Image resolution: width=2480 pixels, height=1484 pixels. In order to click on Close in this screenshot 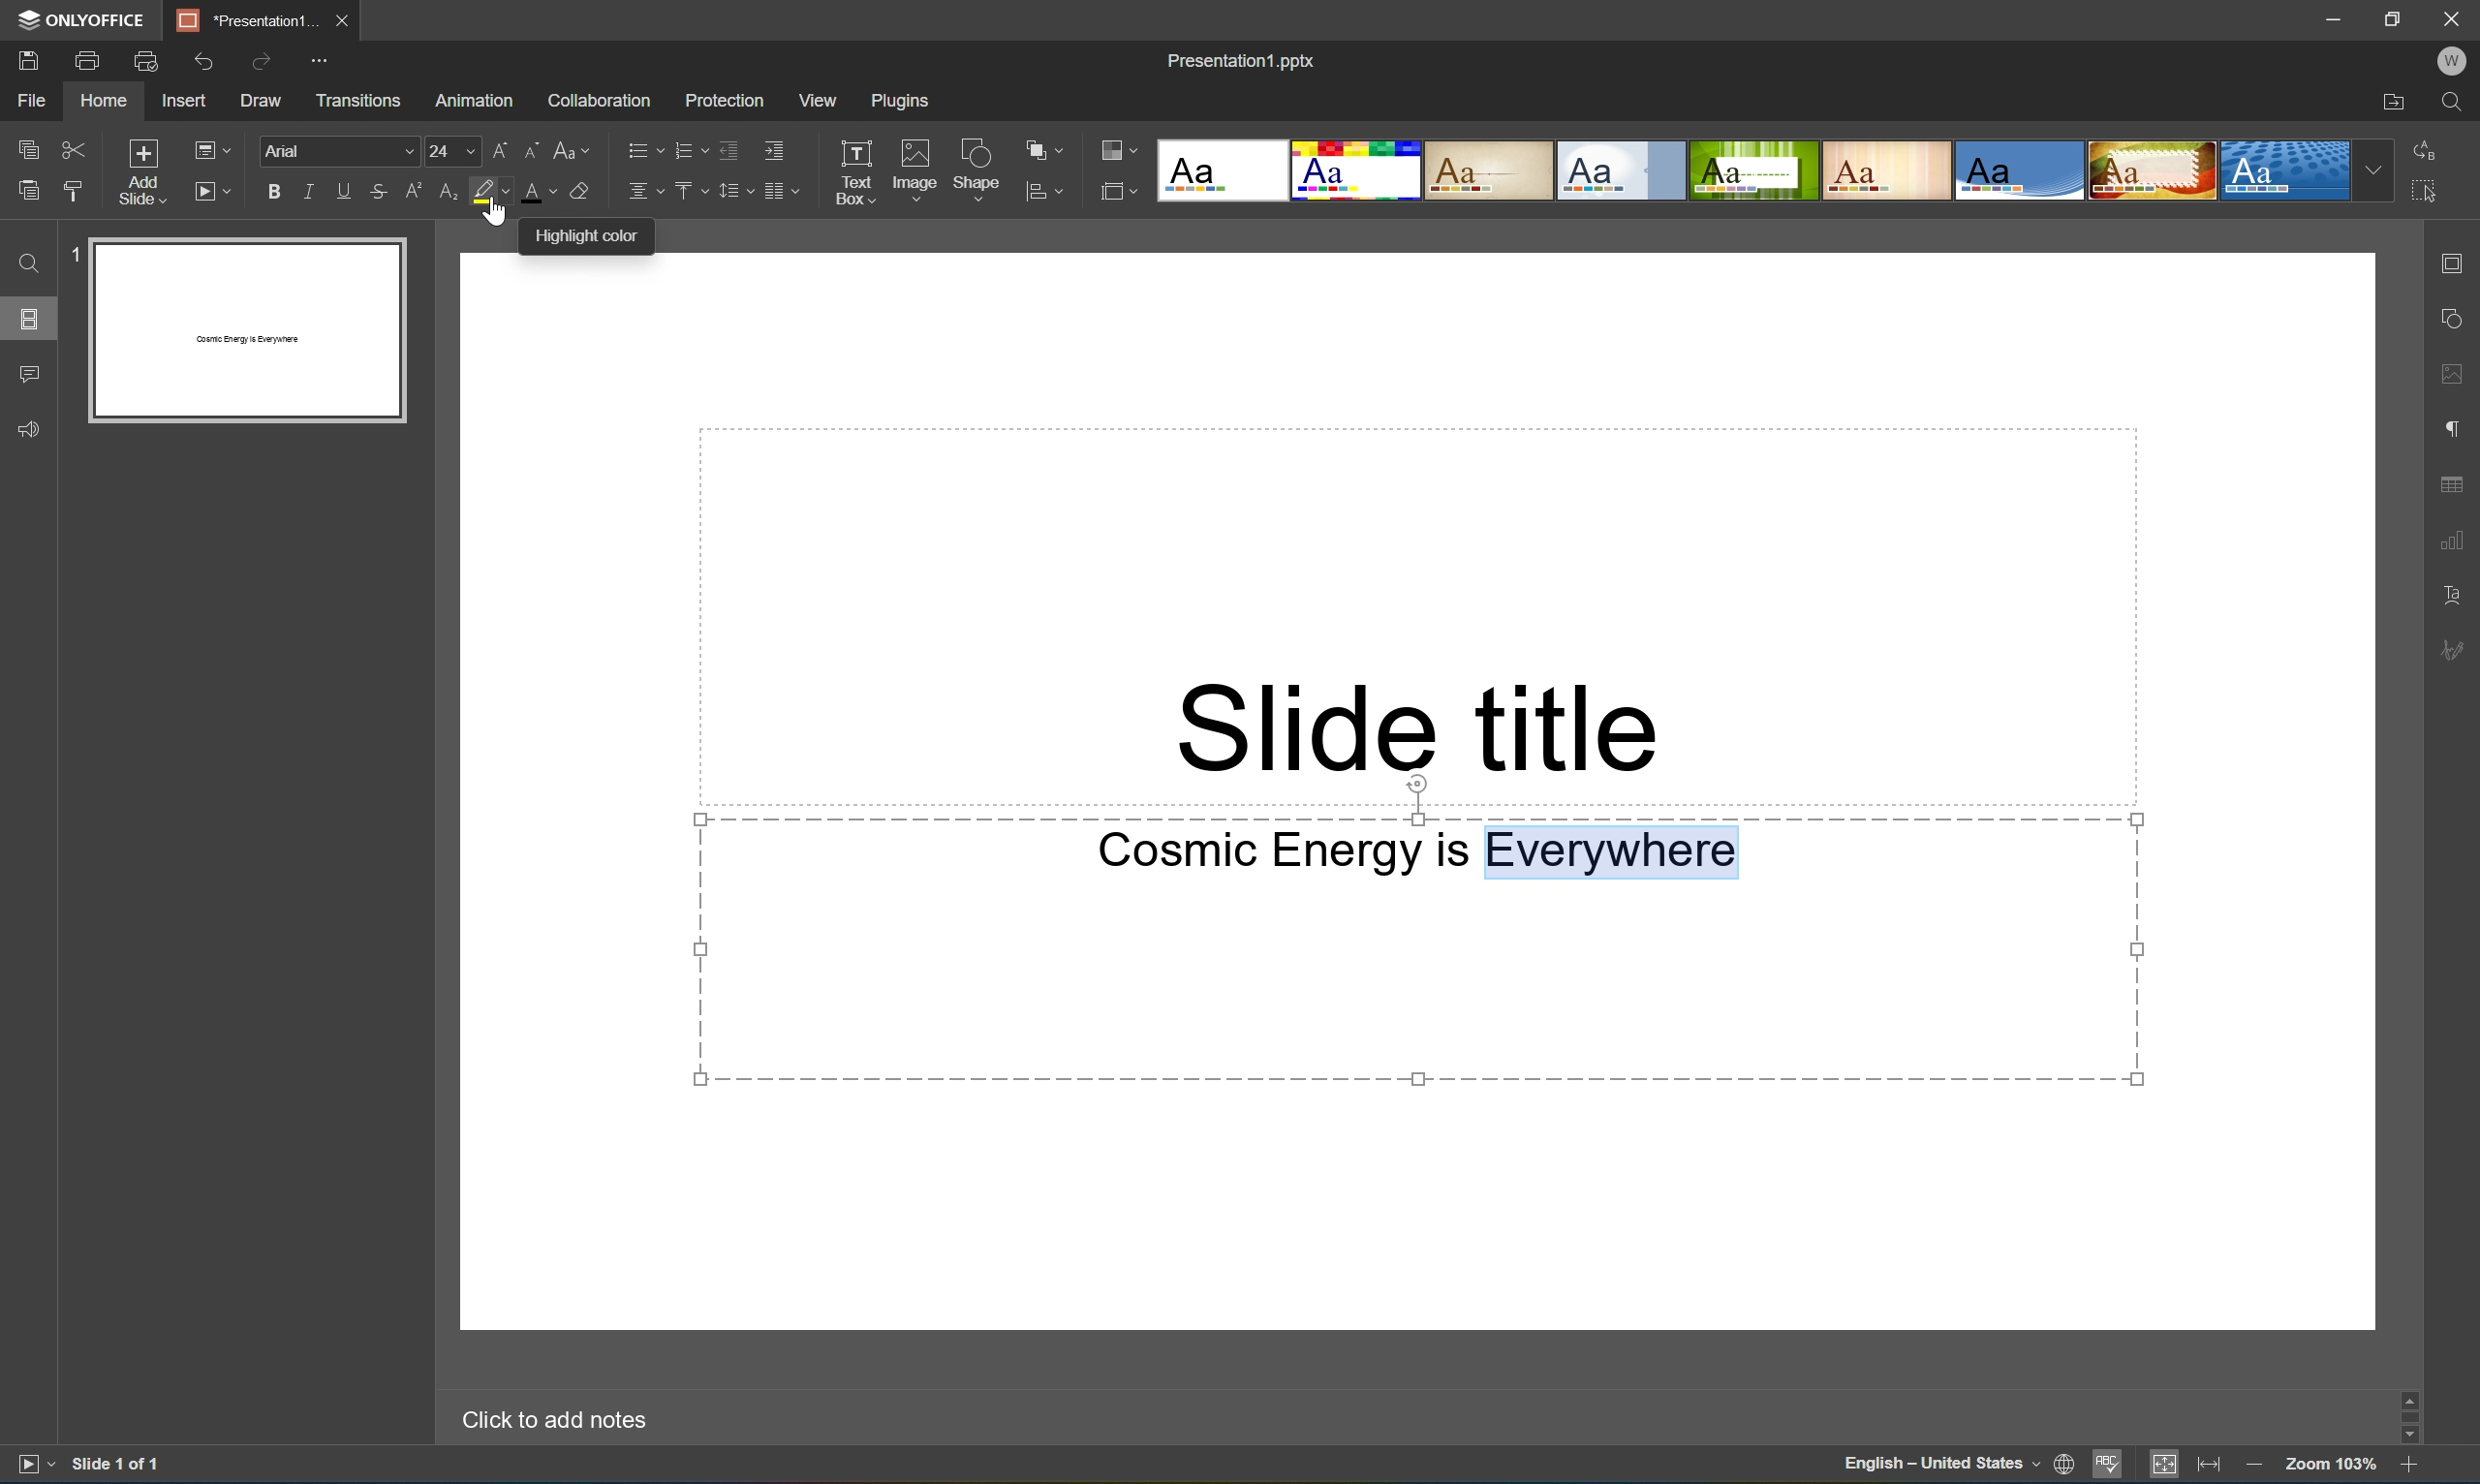, I will do `click(348, 18)`.